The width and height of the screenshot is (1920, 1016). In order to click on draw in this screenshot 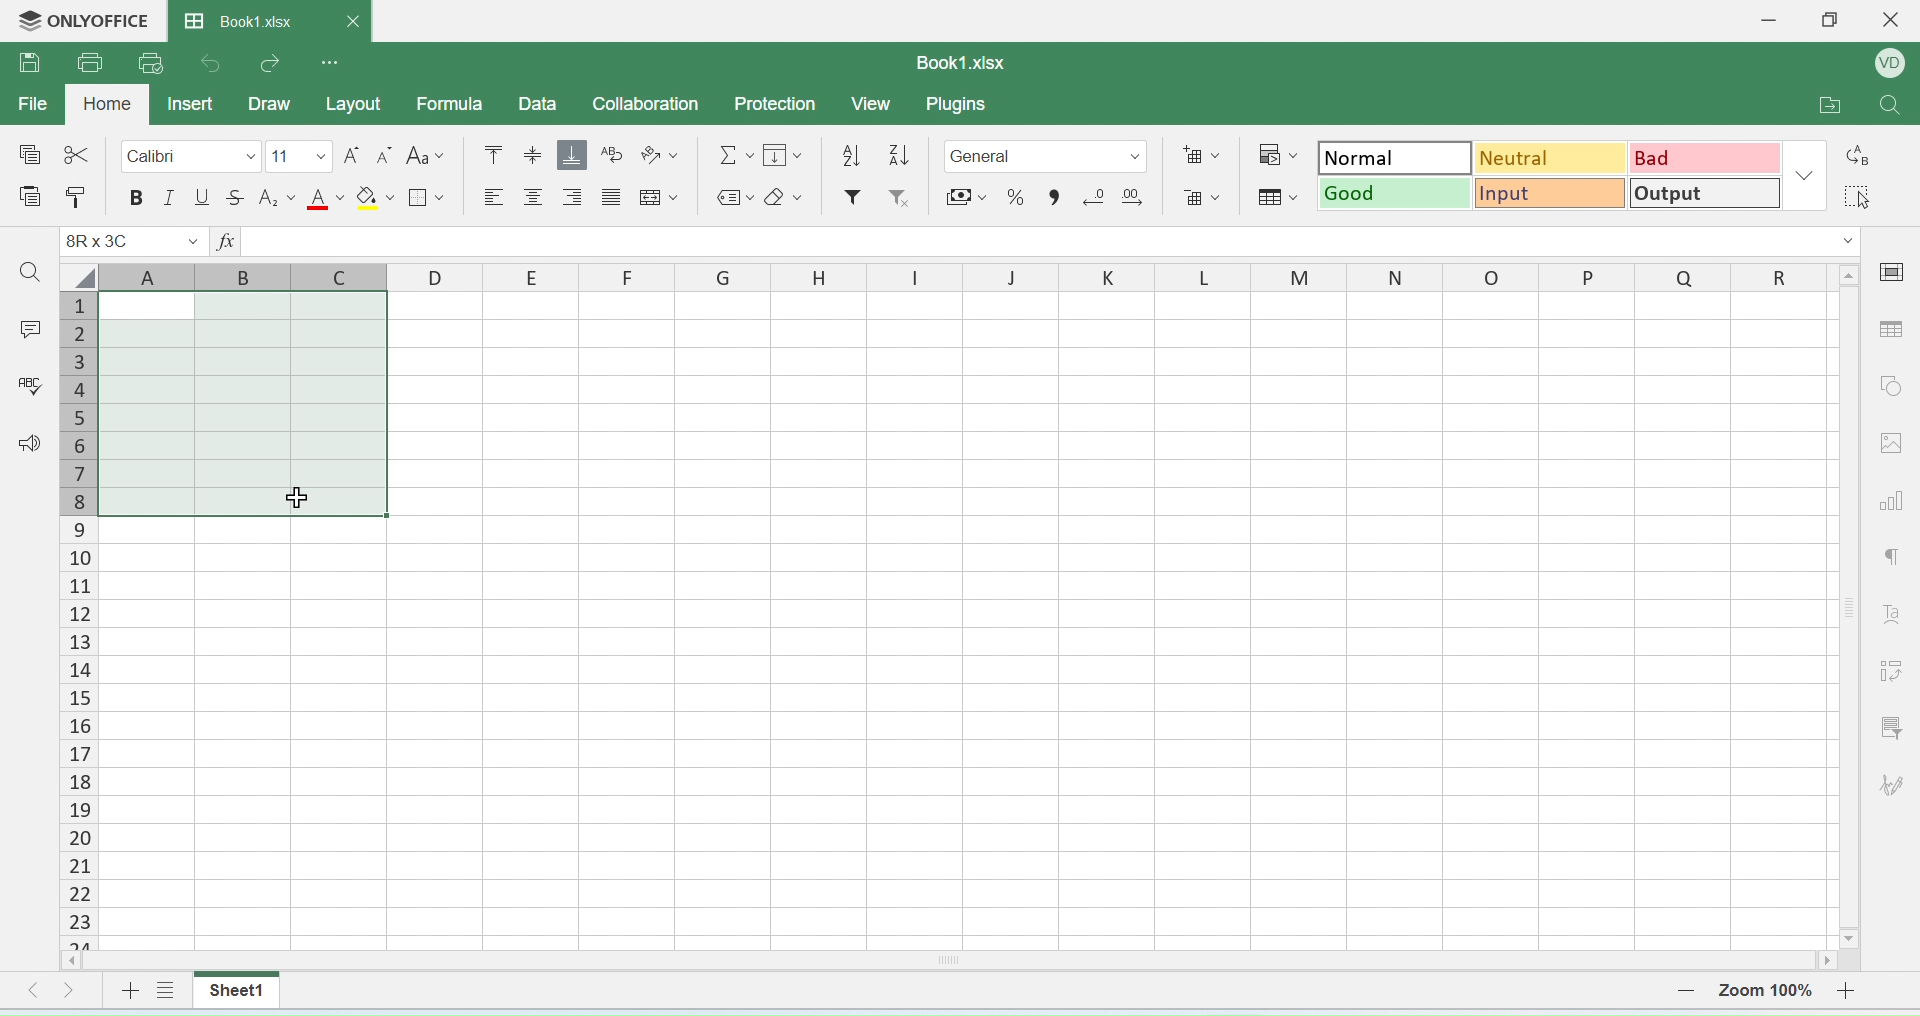, I will do `click(271, 102)`.